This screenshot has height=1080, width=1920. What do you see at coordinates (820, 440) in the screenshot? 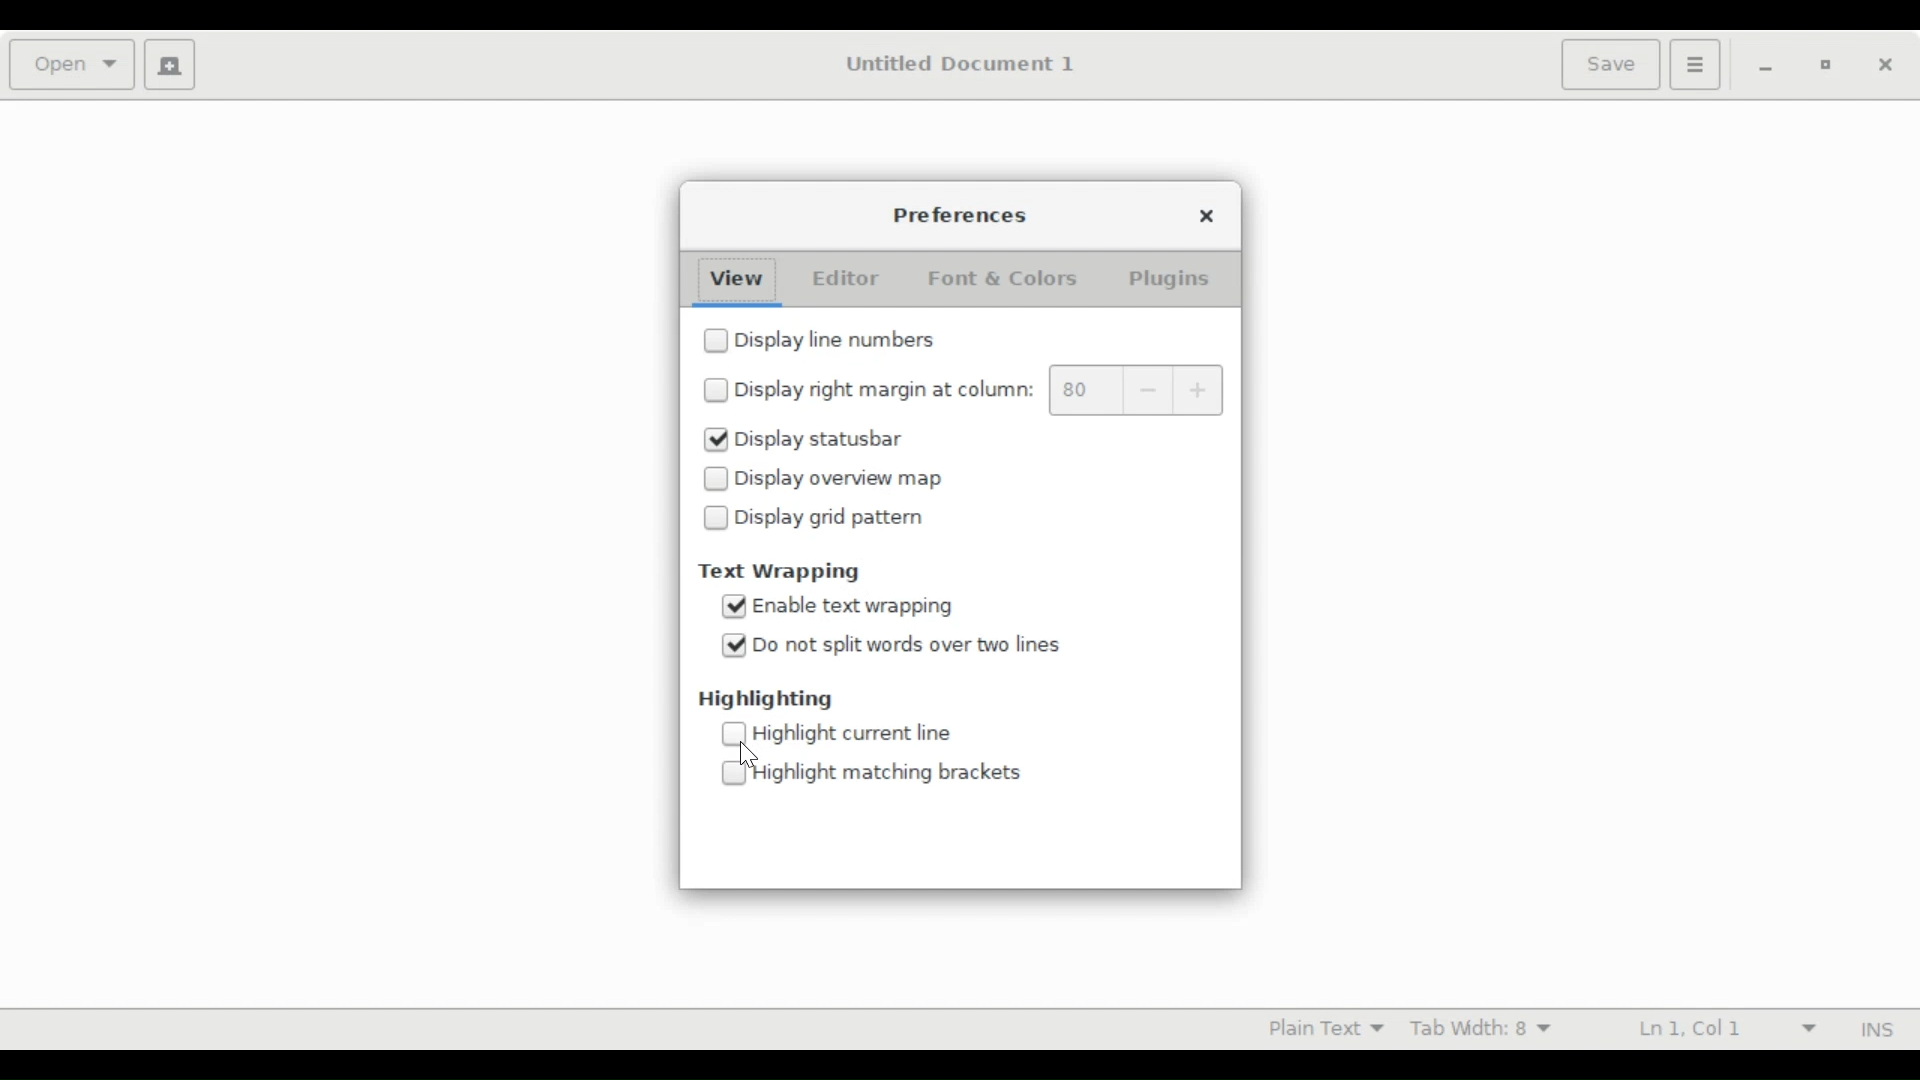
I see `Display statusbar` at bounding box center [820, 440].